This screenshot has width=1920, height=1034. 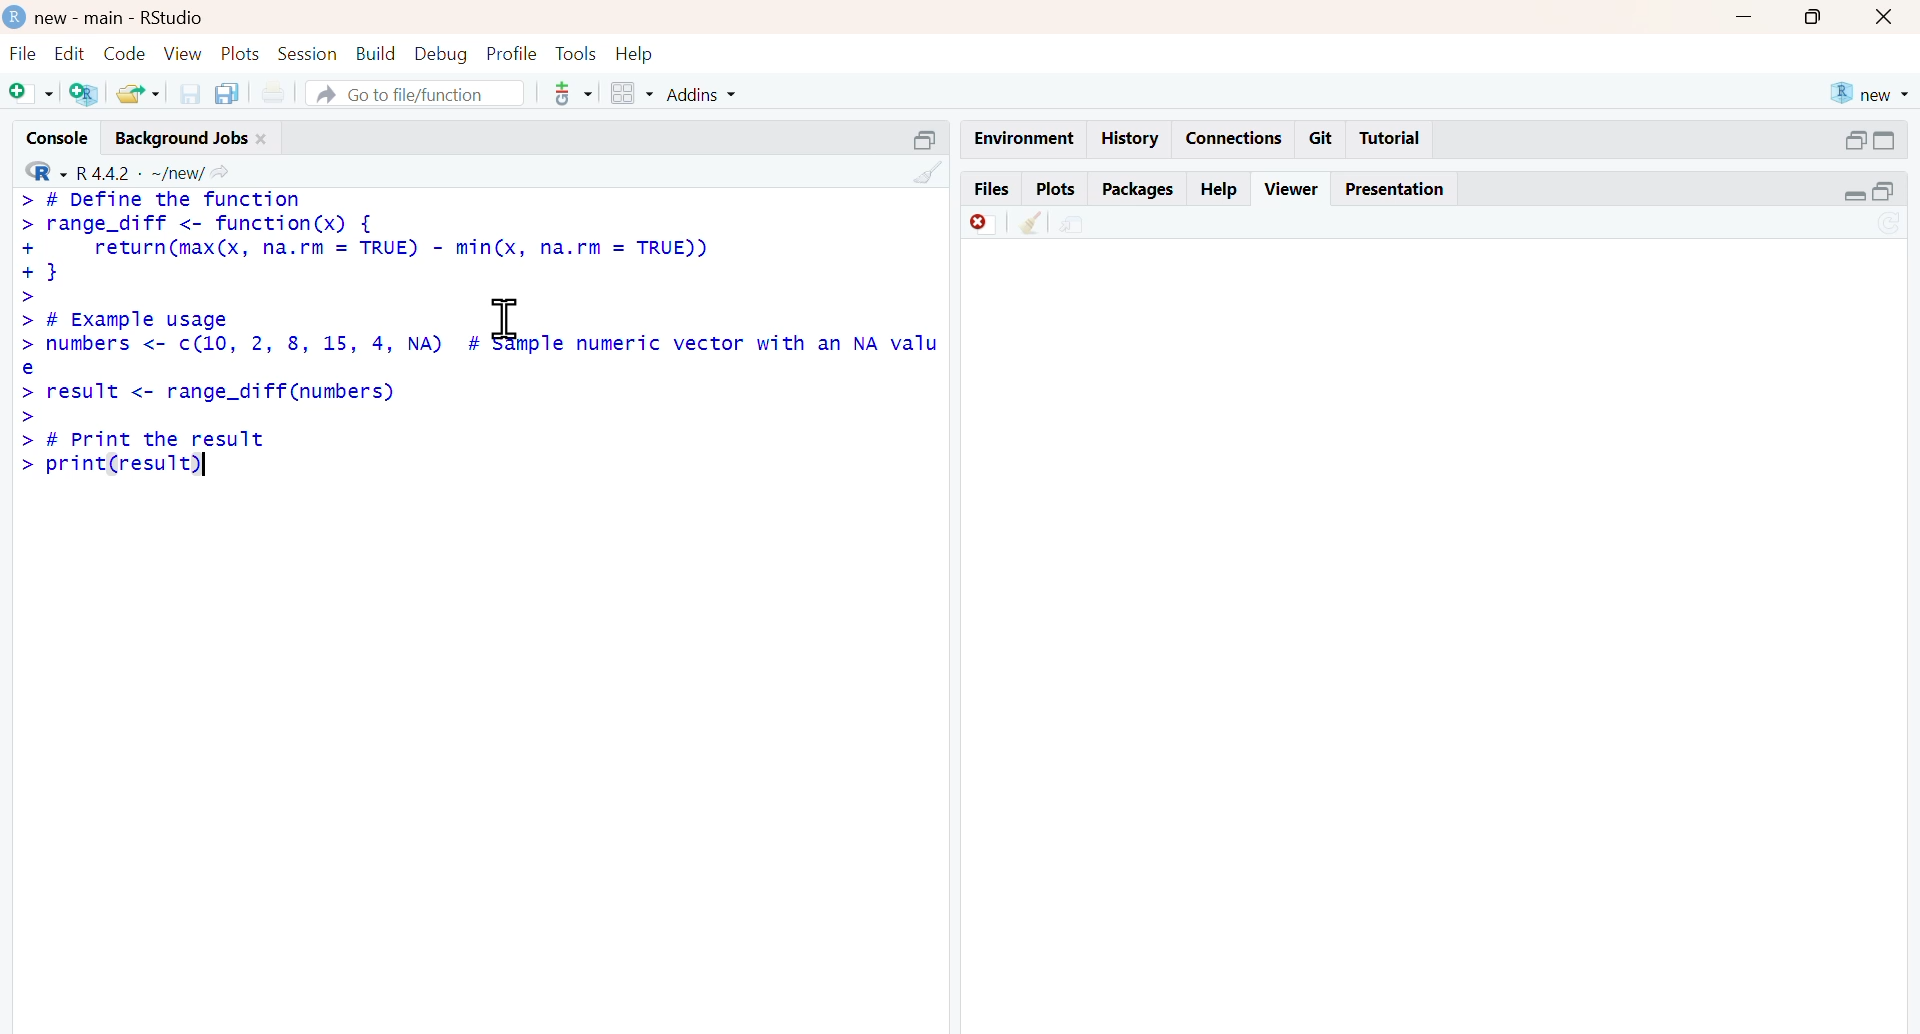 I want to click on connections, so click(x=1235, y=139).